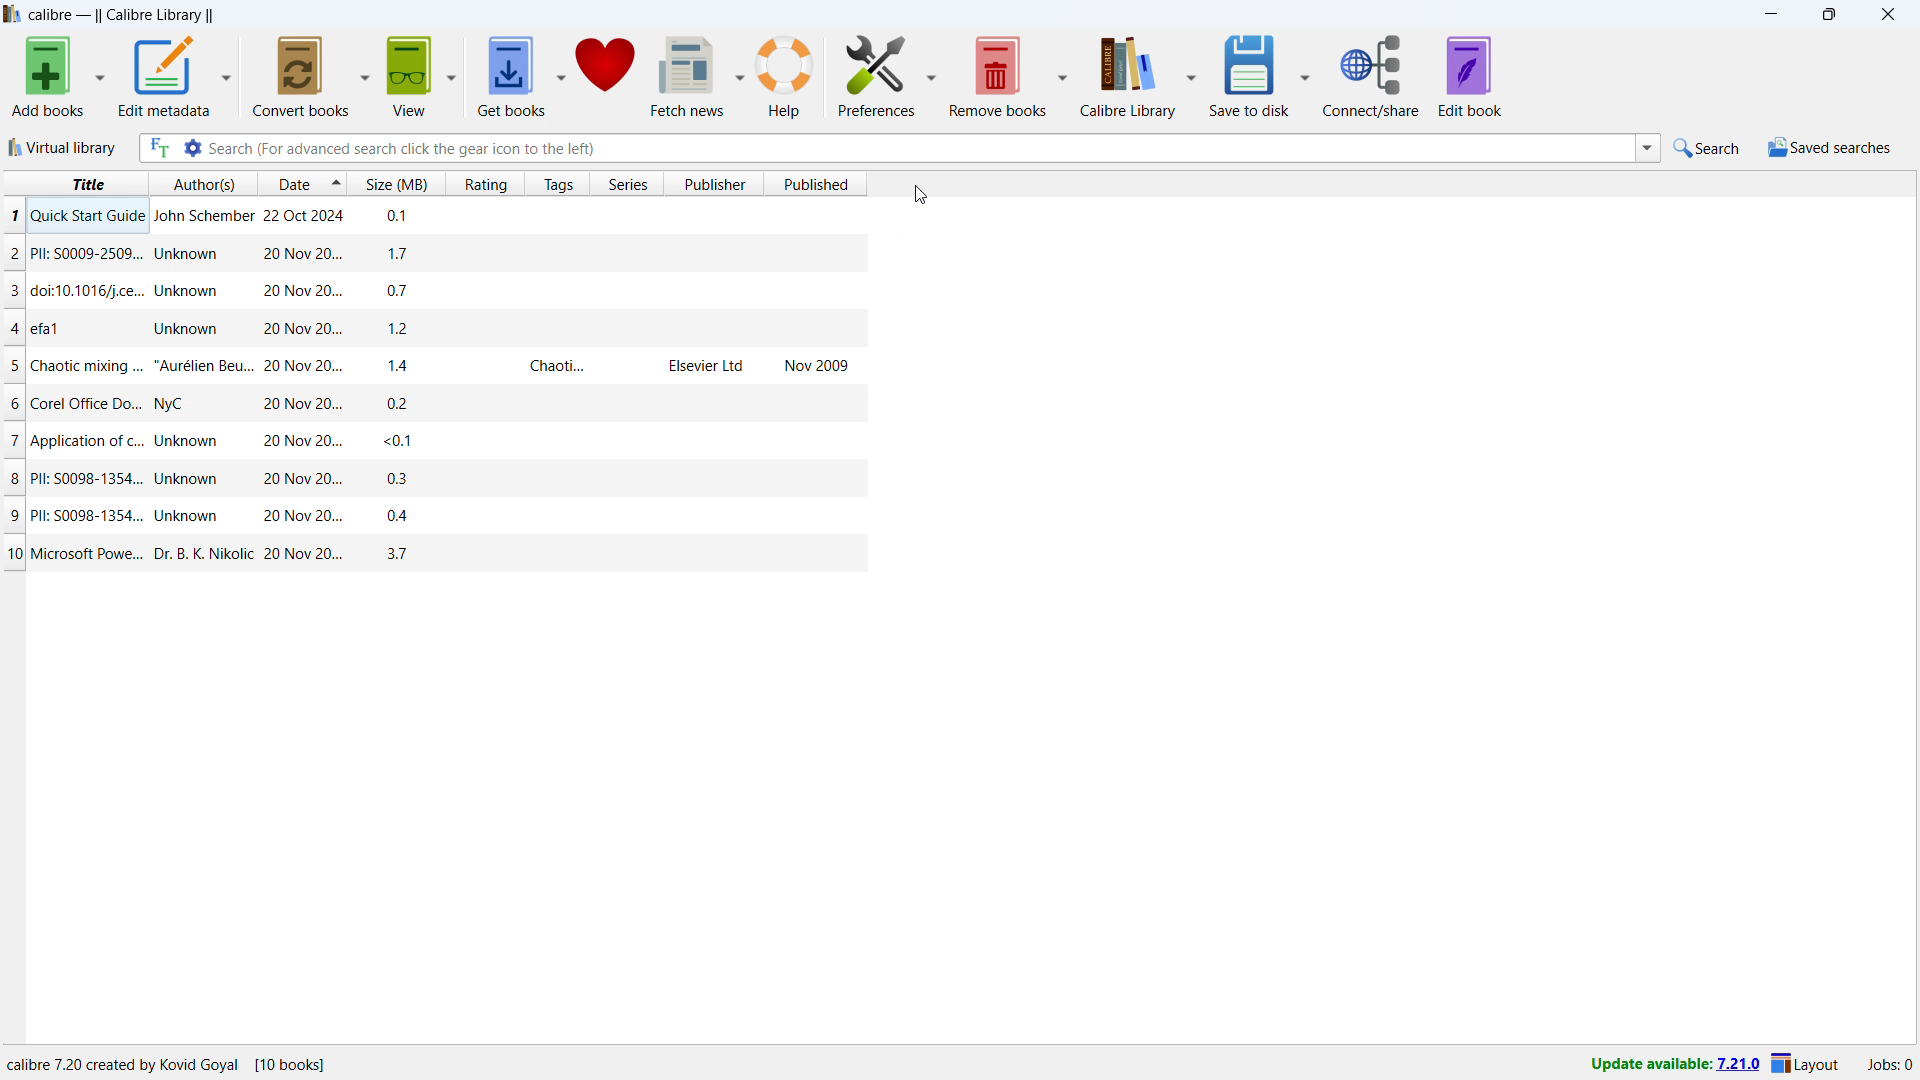  I want to click on save to disk options, so click(1307, 74).